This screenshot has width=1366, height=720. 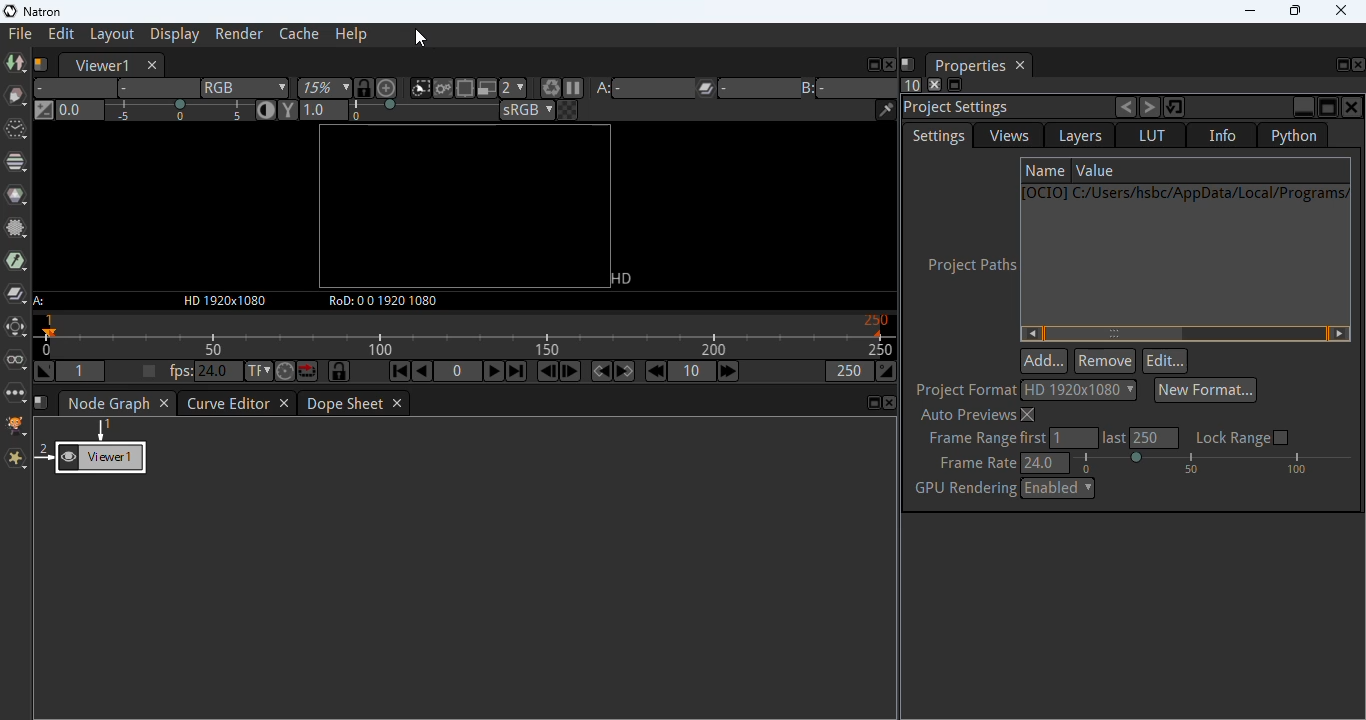 What do you see at coordinates (526, 110) in the screenshot?
I see `viewer color process` at bounding box center [526, 110].